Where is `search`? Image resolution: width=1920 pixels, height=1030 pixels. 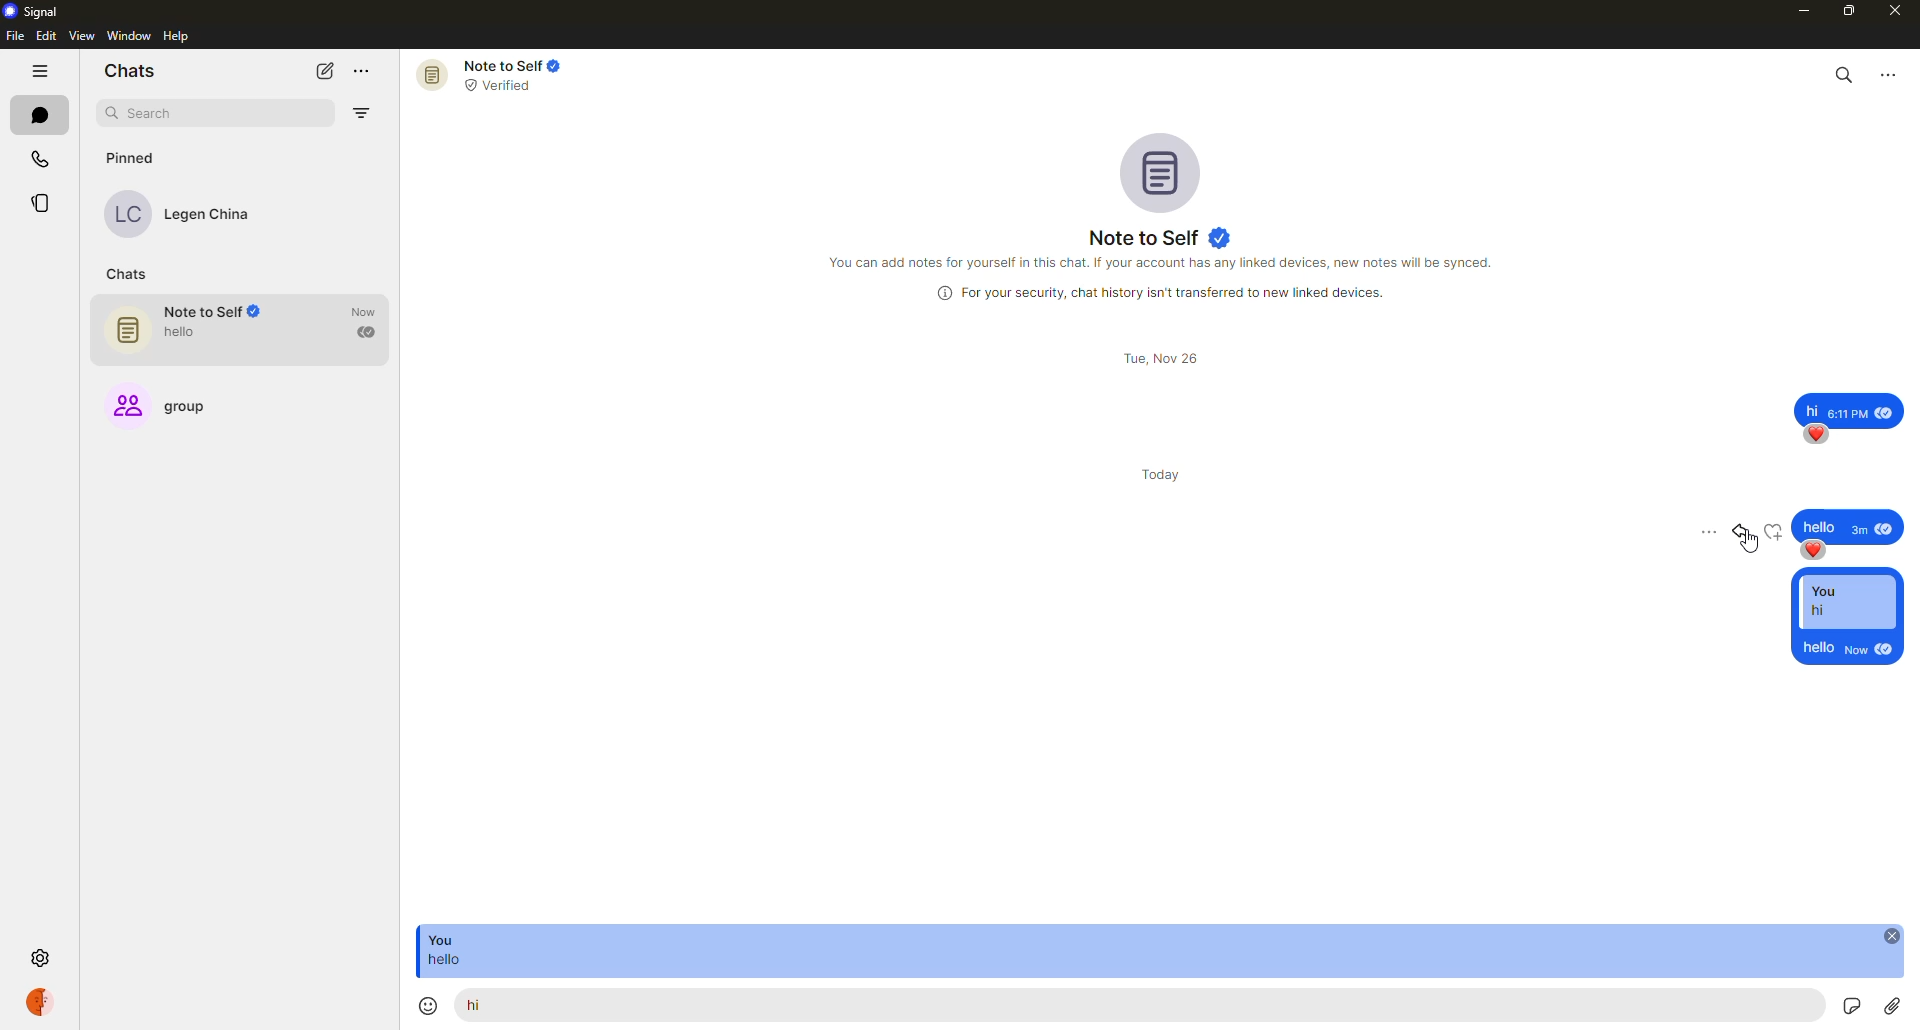 search is located at coordinates (1845, 73).